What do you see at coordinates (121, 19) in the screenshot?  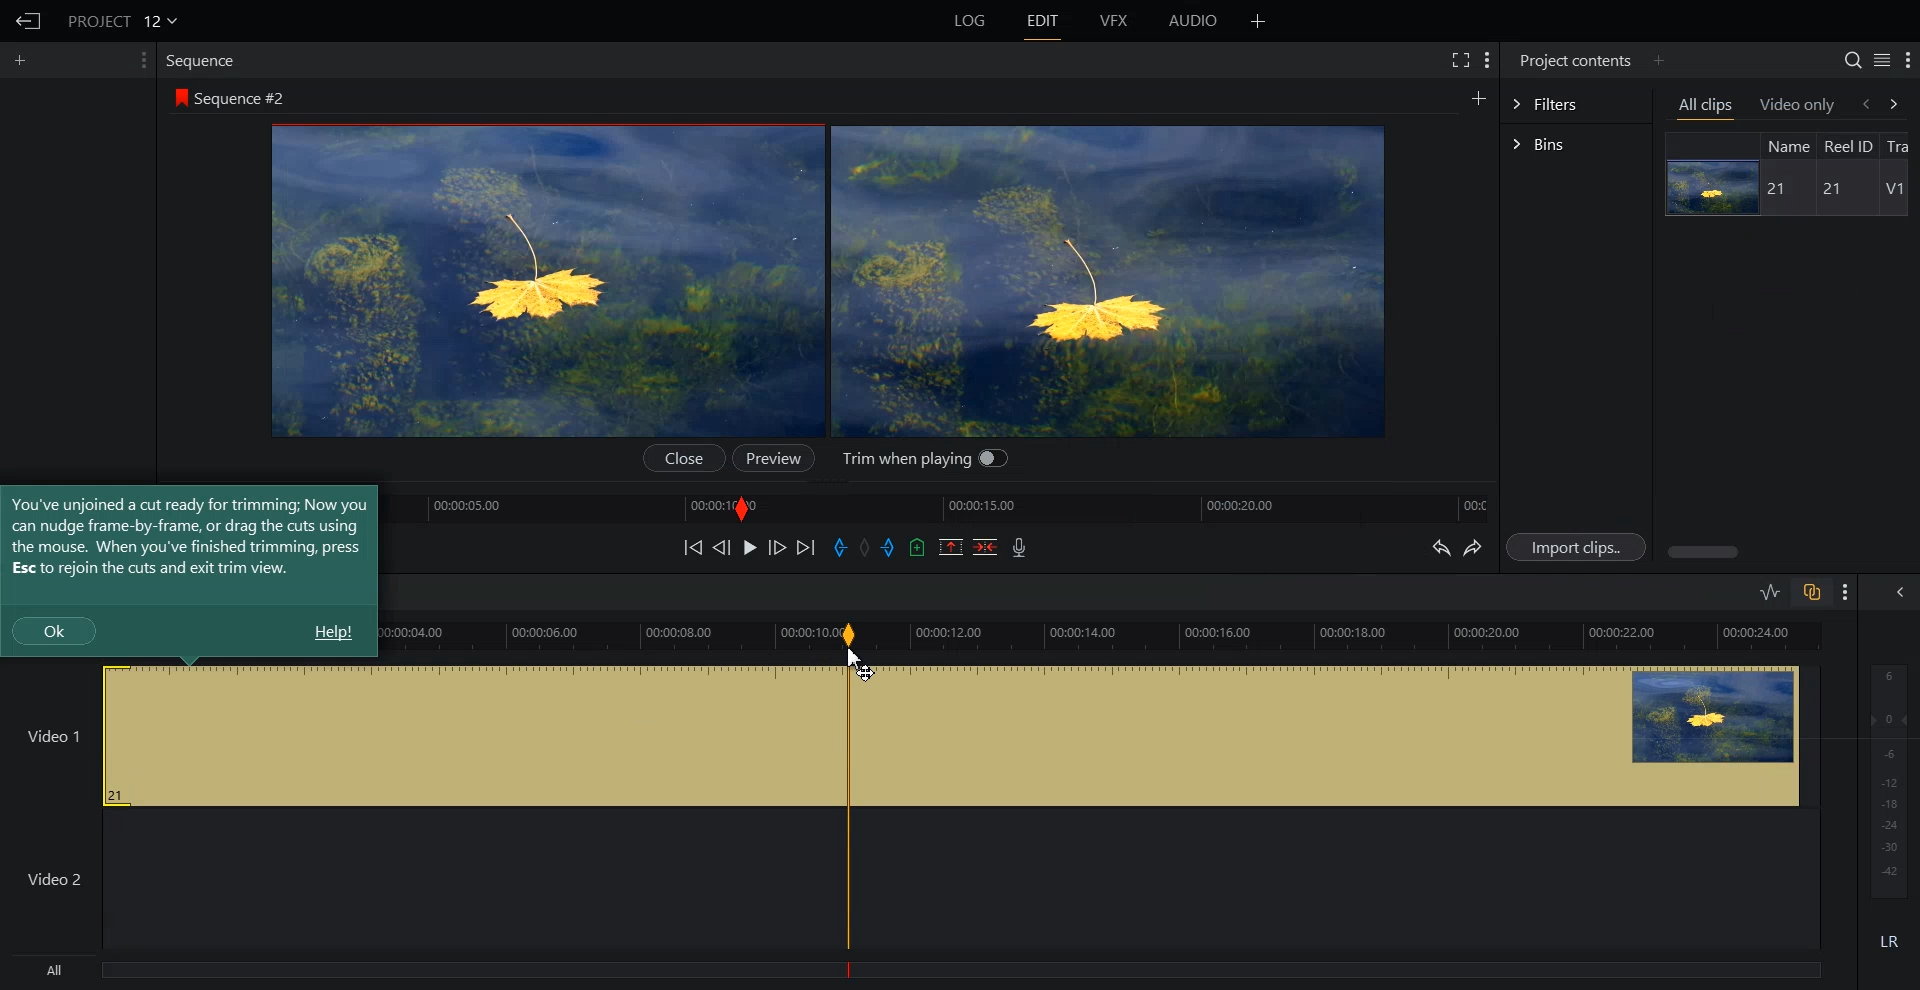 I see `Project 12` at bounding box center [121, 19].